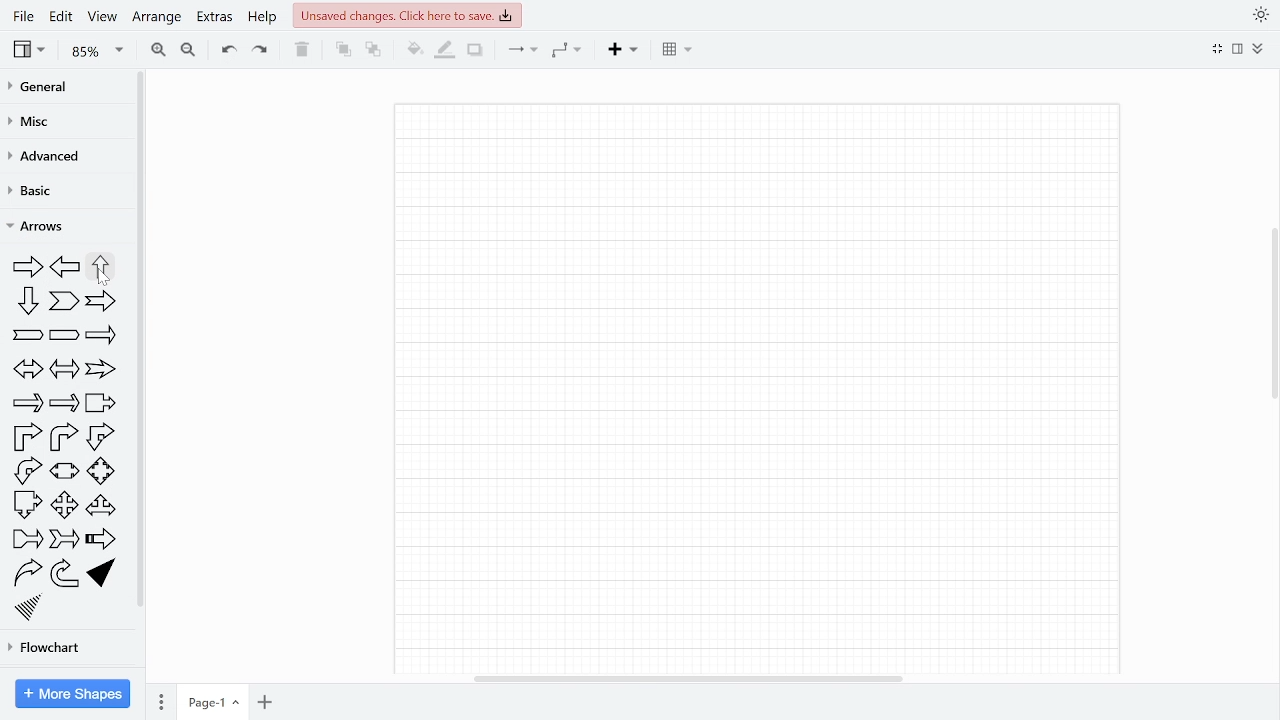  I want to click on Extras, so click(214, 16).